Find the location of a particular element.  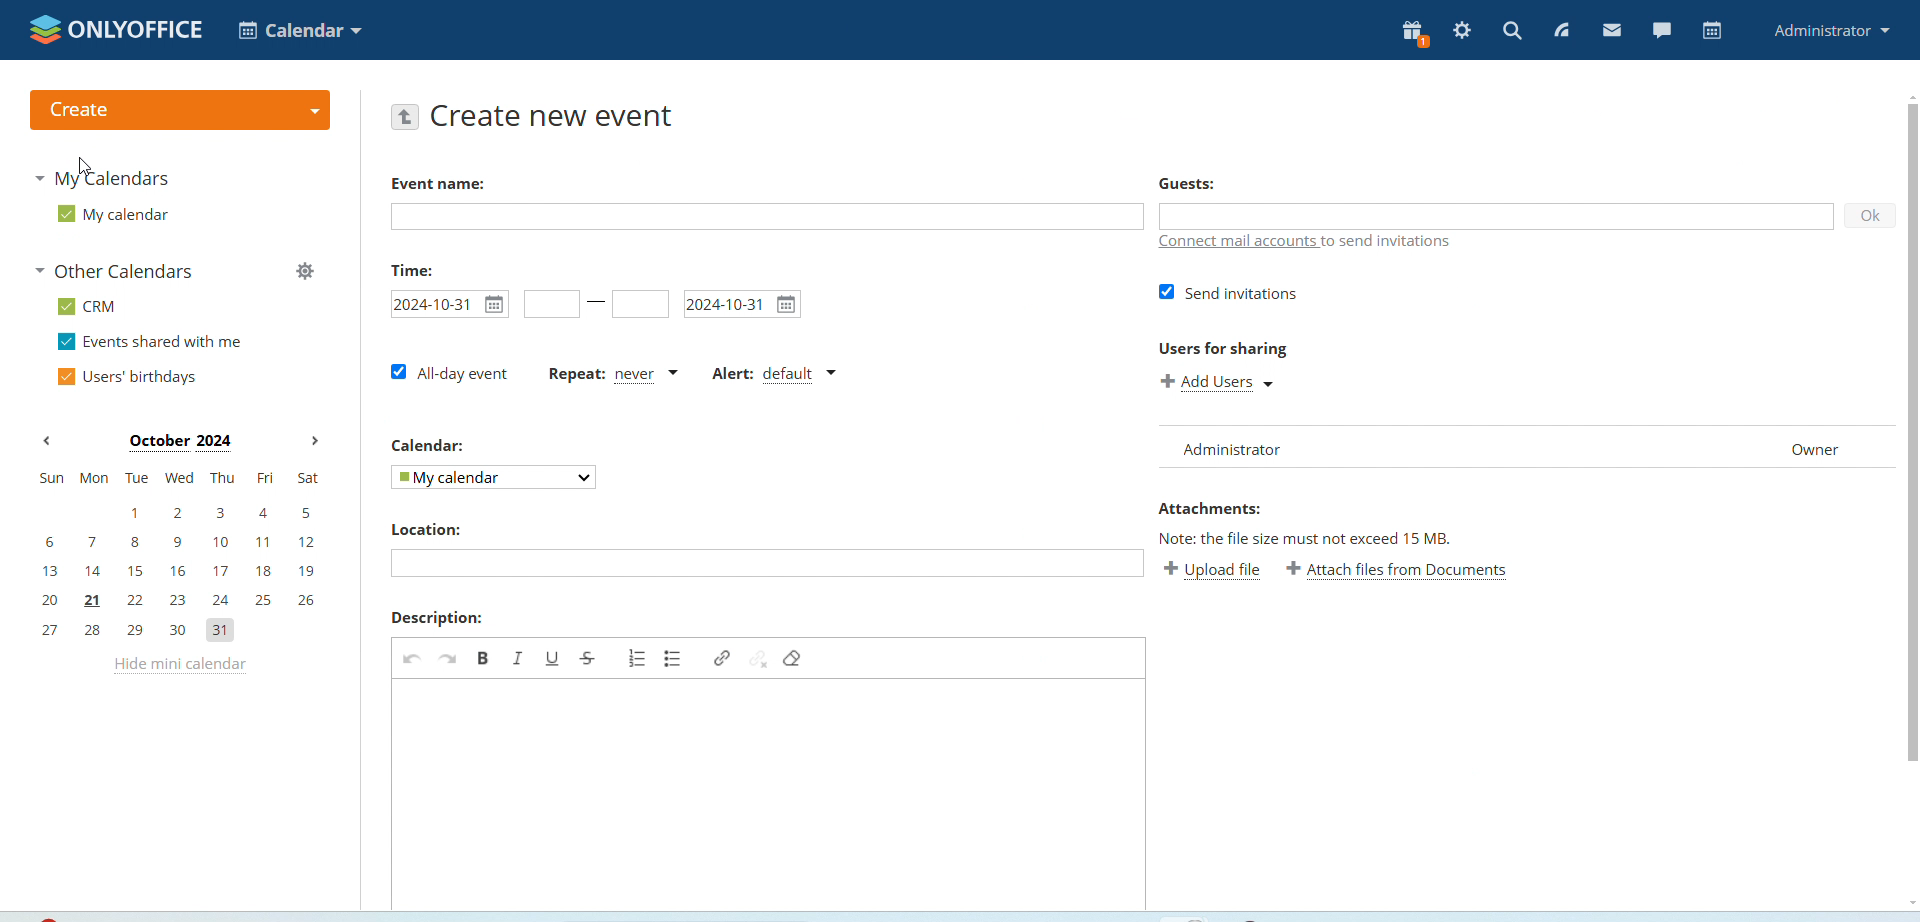

Users for sharing is located at coordinates (1224, 347).